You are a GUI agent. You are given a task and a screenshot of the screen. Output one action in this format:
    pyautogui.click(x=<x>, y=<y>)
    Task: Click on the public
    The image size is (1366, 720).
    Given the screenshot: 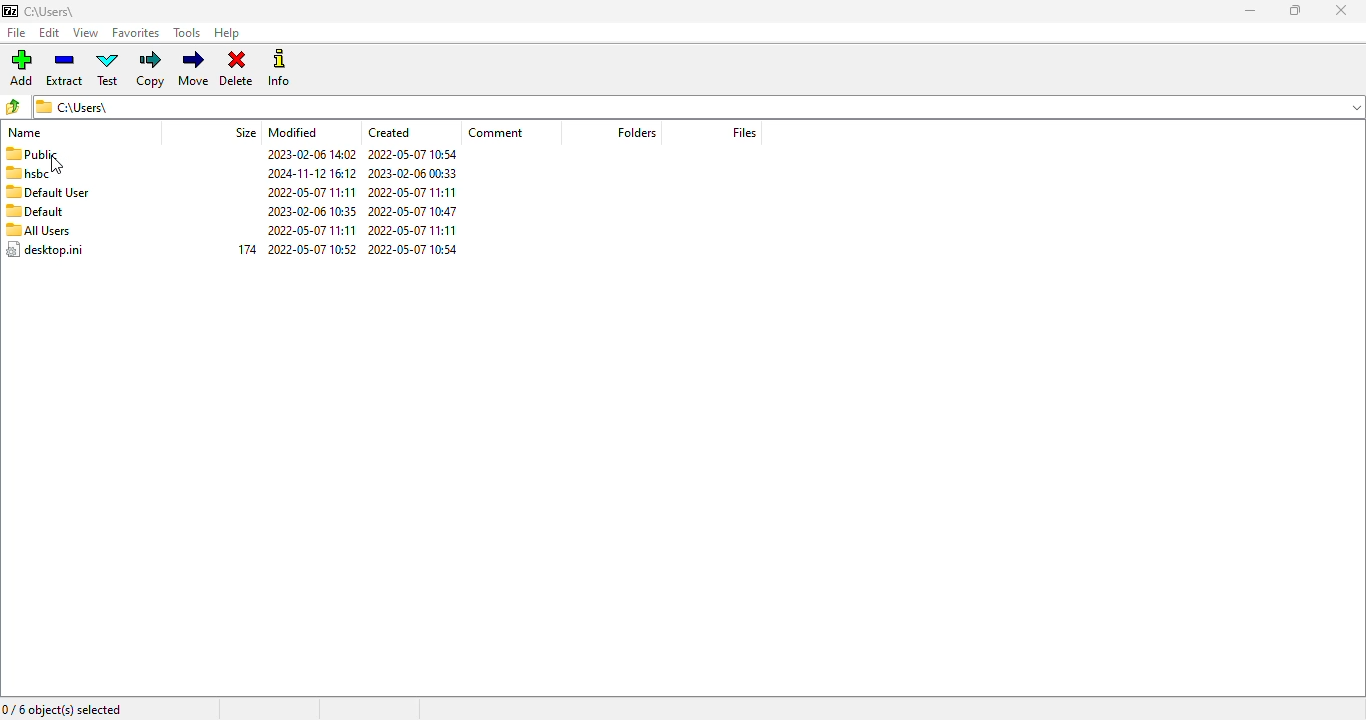 What is the action you would take?
    pyautogui.click(x=32, y=154)
    